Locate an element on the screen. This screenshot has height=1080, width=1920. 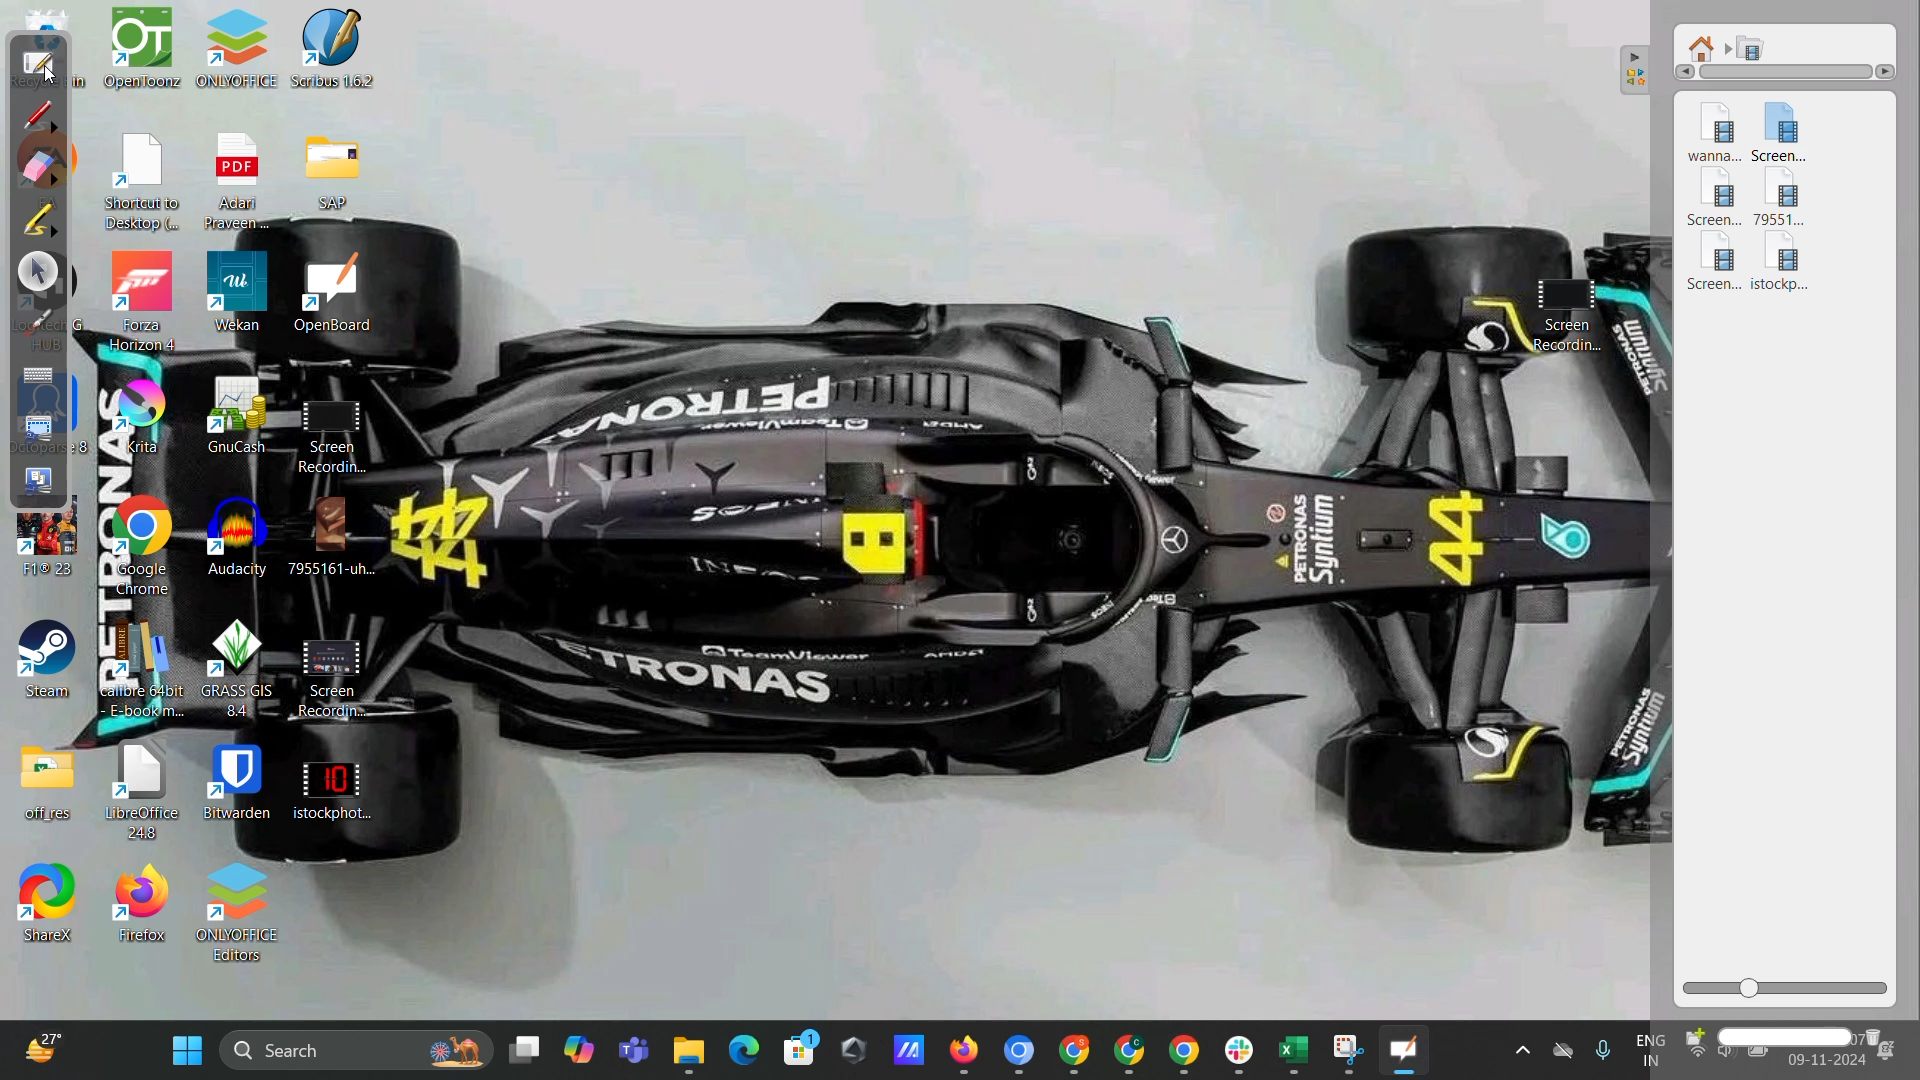
annotate document is located at coordinates (44, 113).